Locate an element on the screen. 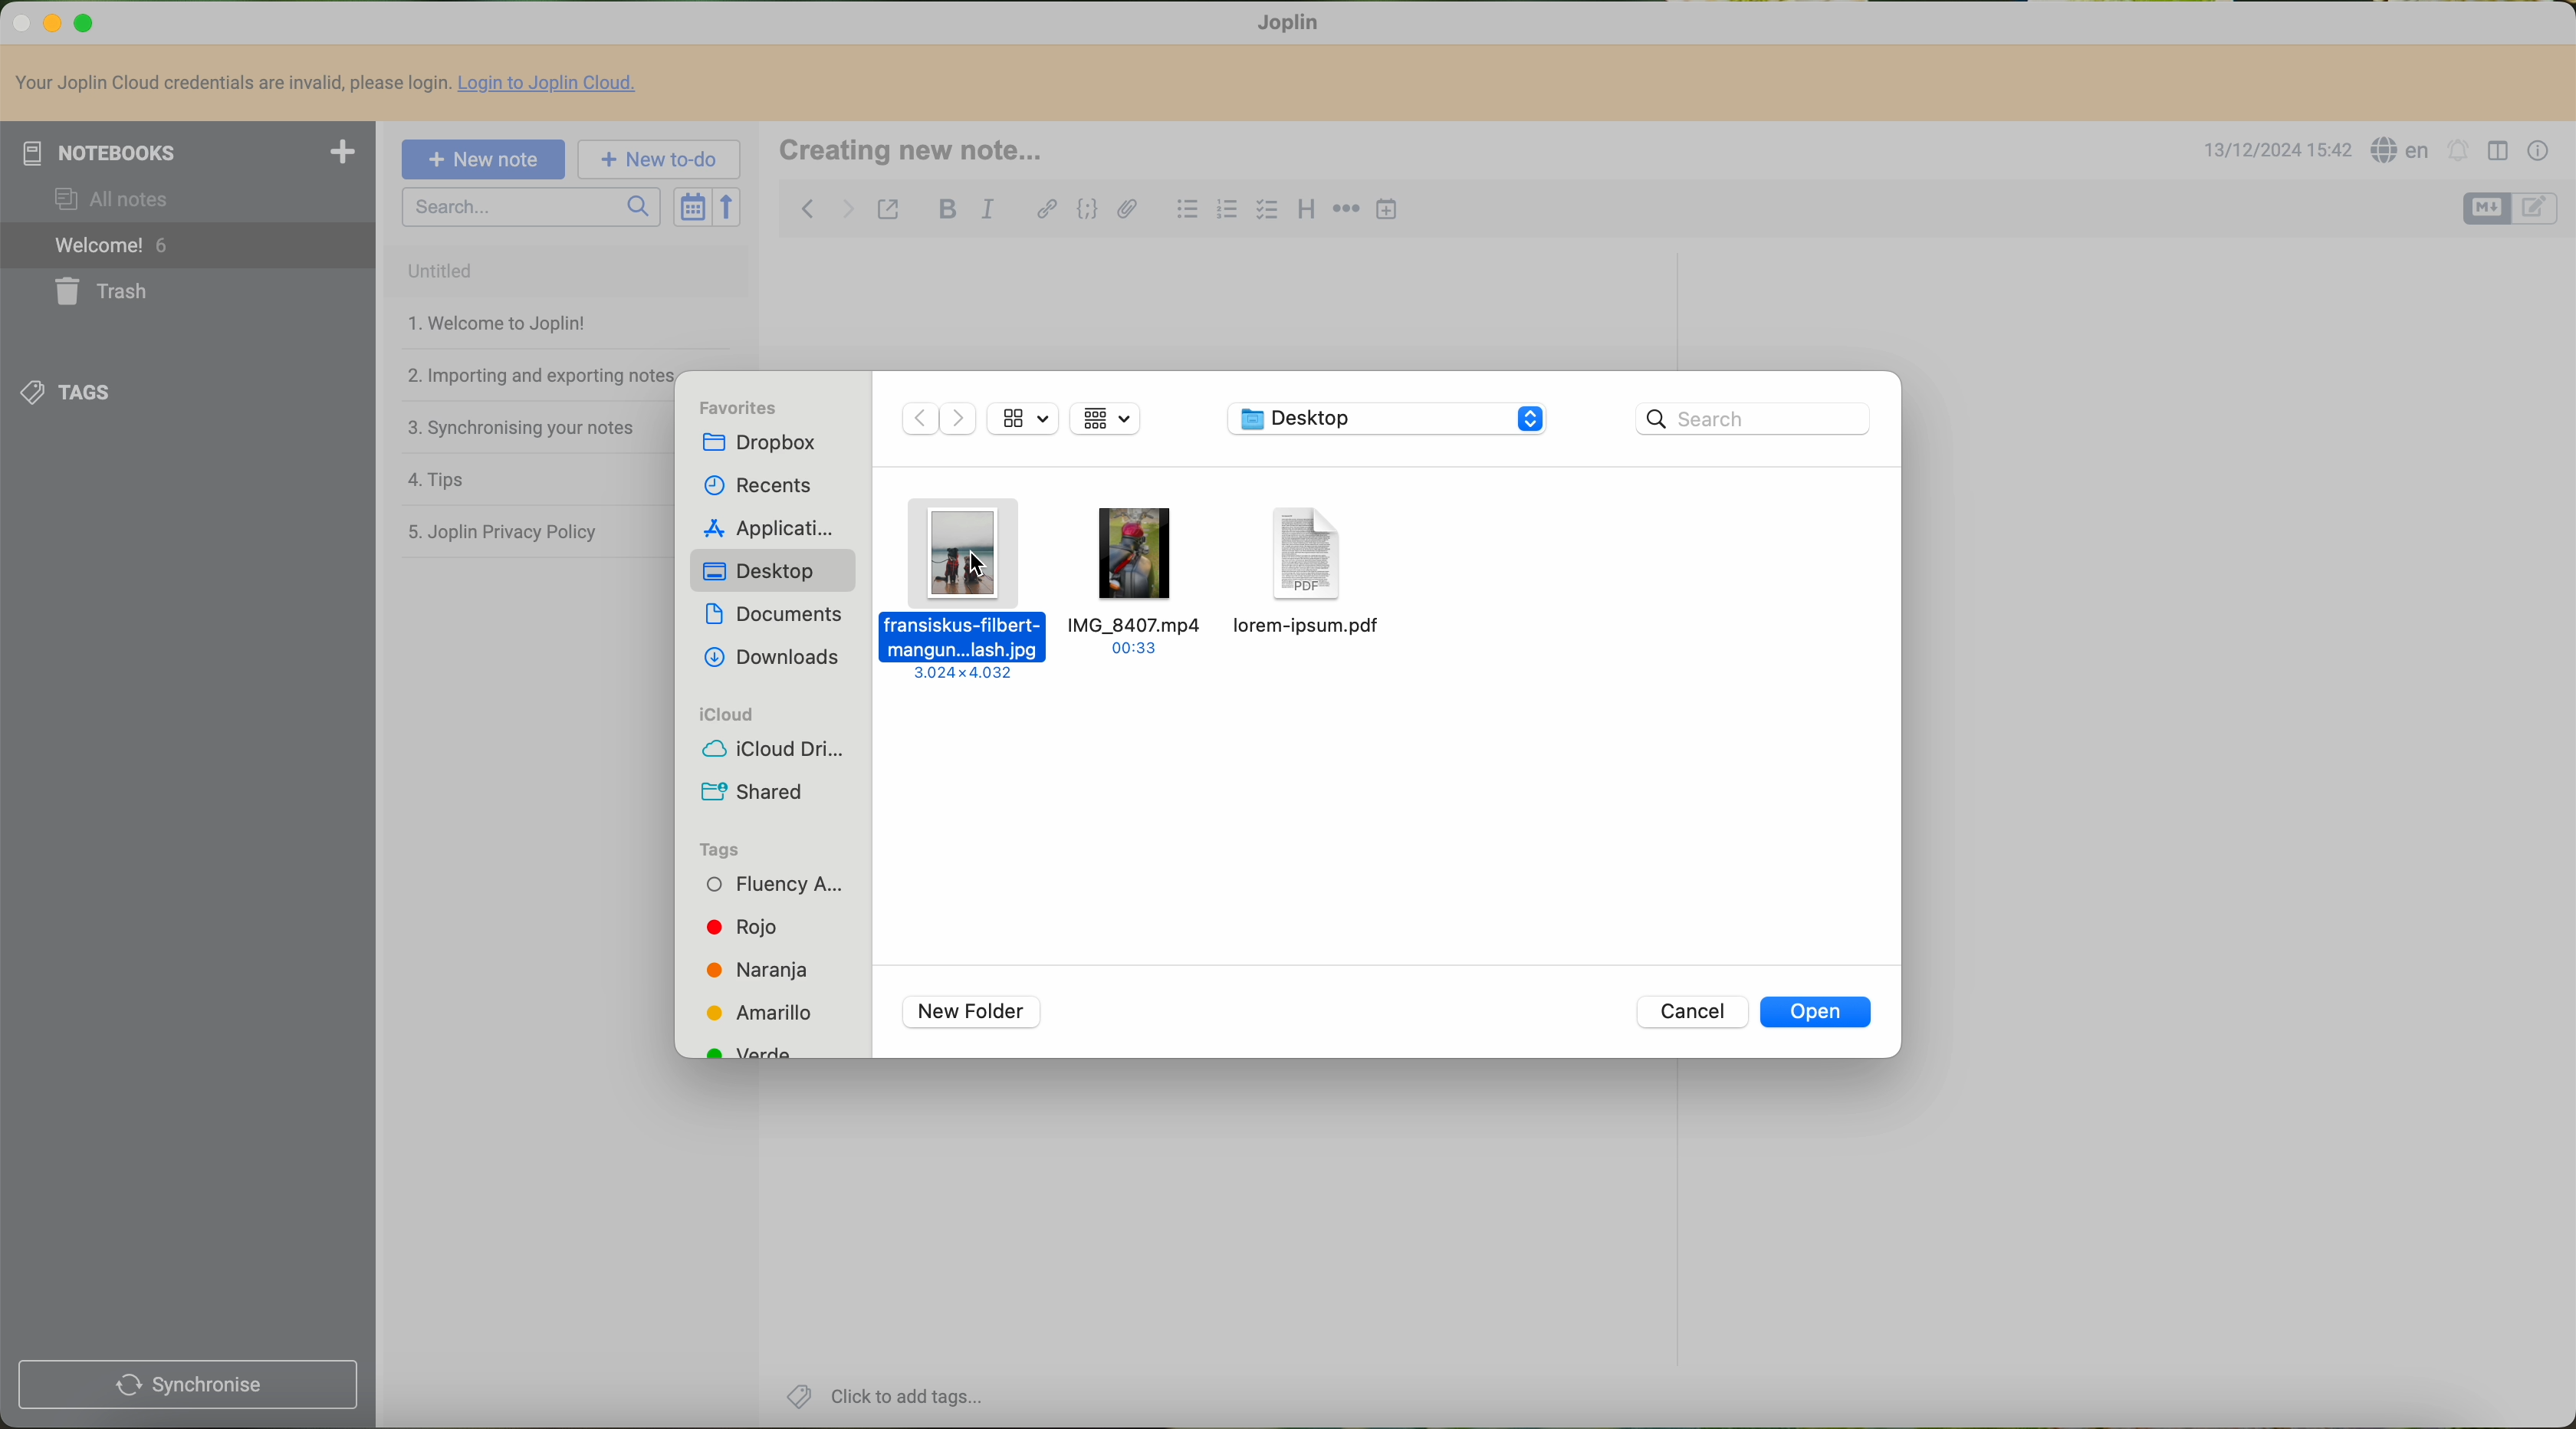 The height and width of the screenshot is (1429, 2576). tags is located at coordinates (731, 849).